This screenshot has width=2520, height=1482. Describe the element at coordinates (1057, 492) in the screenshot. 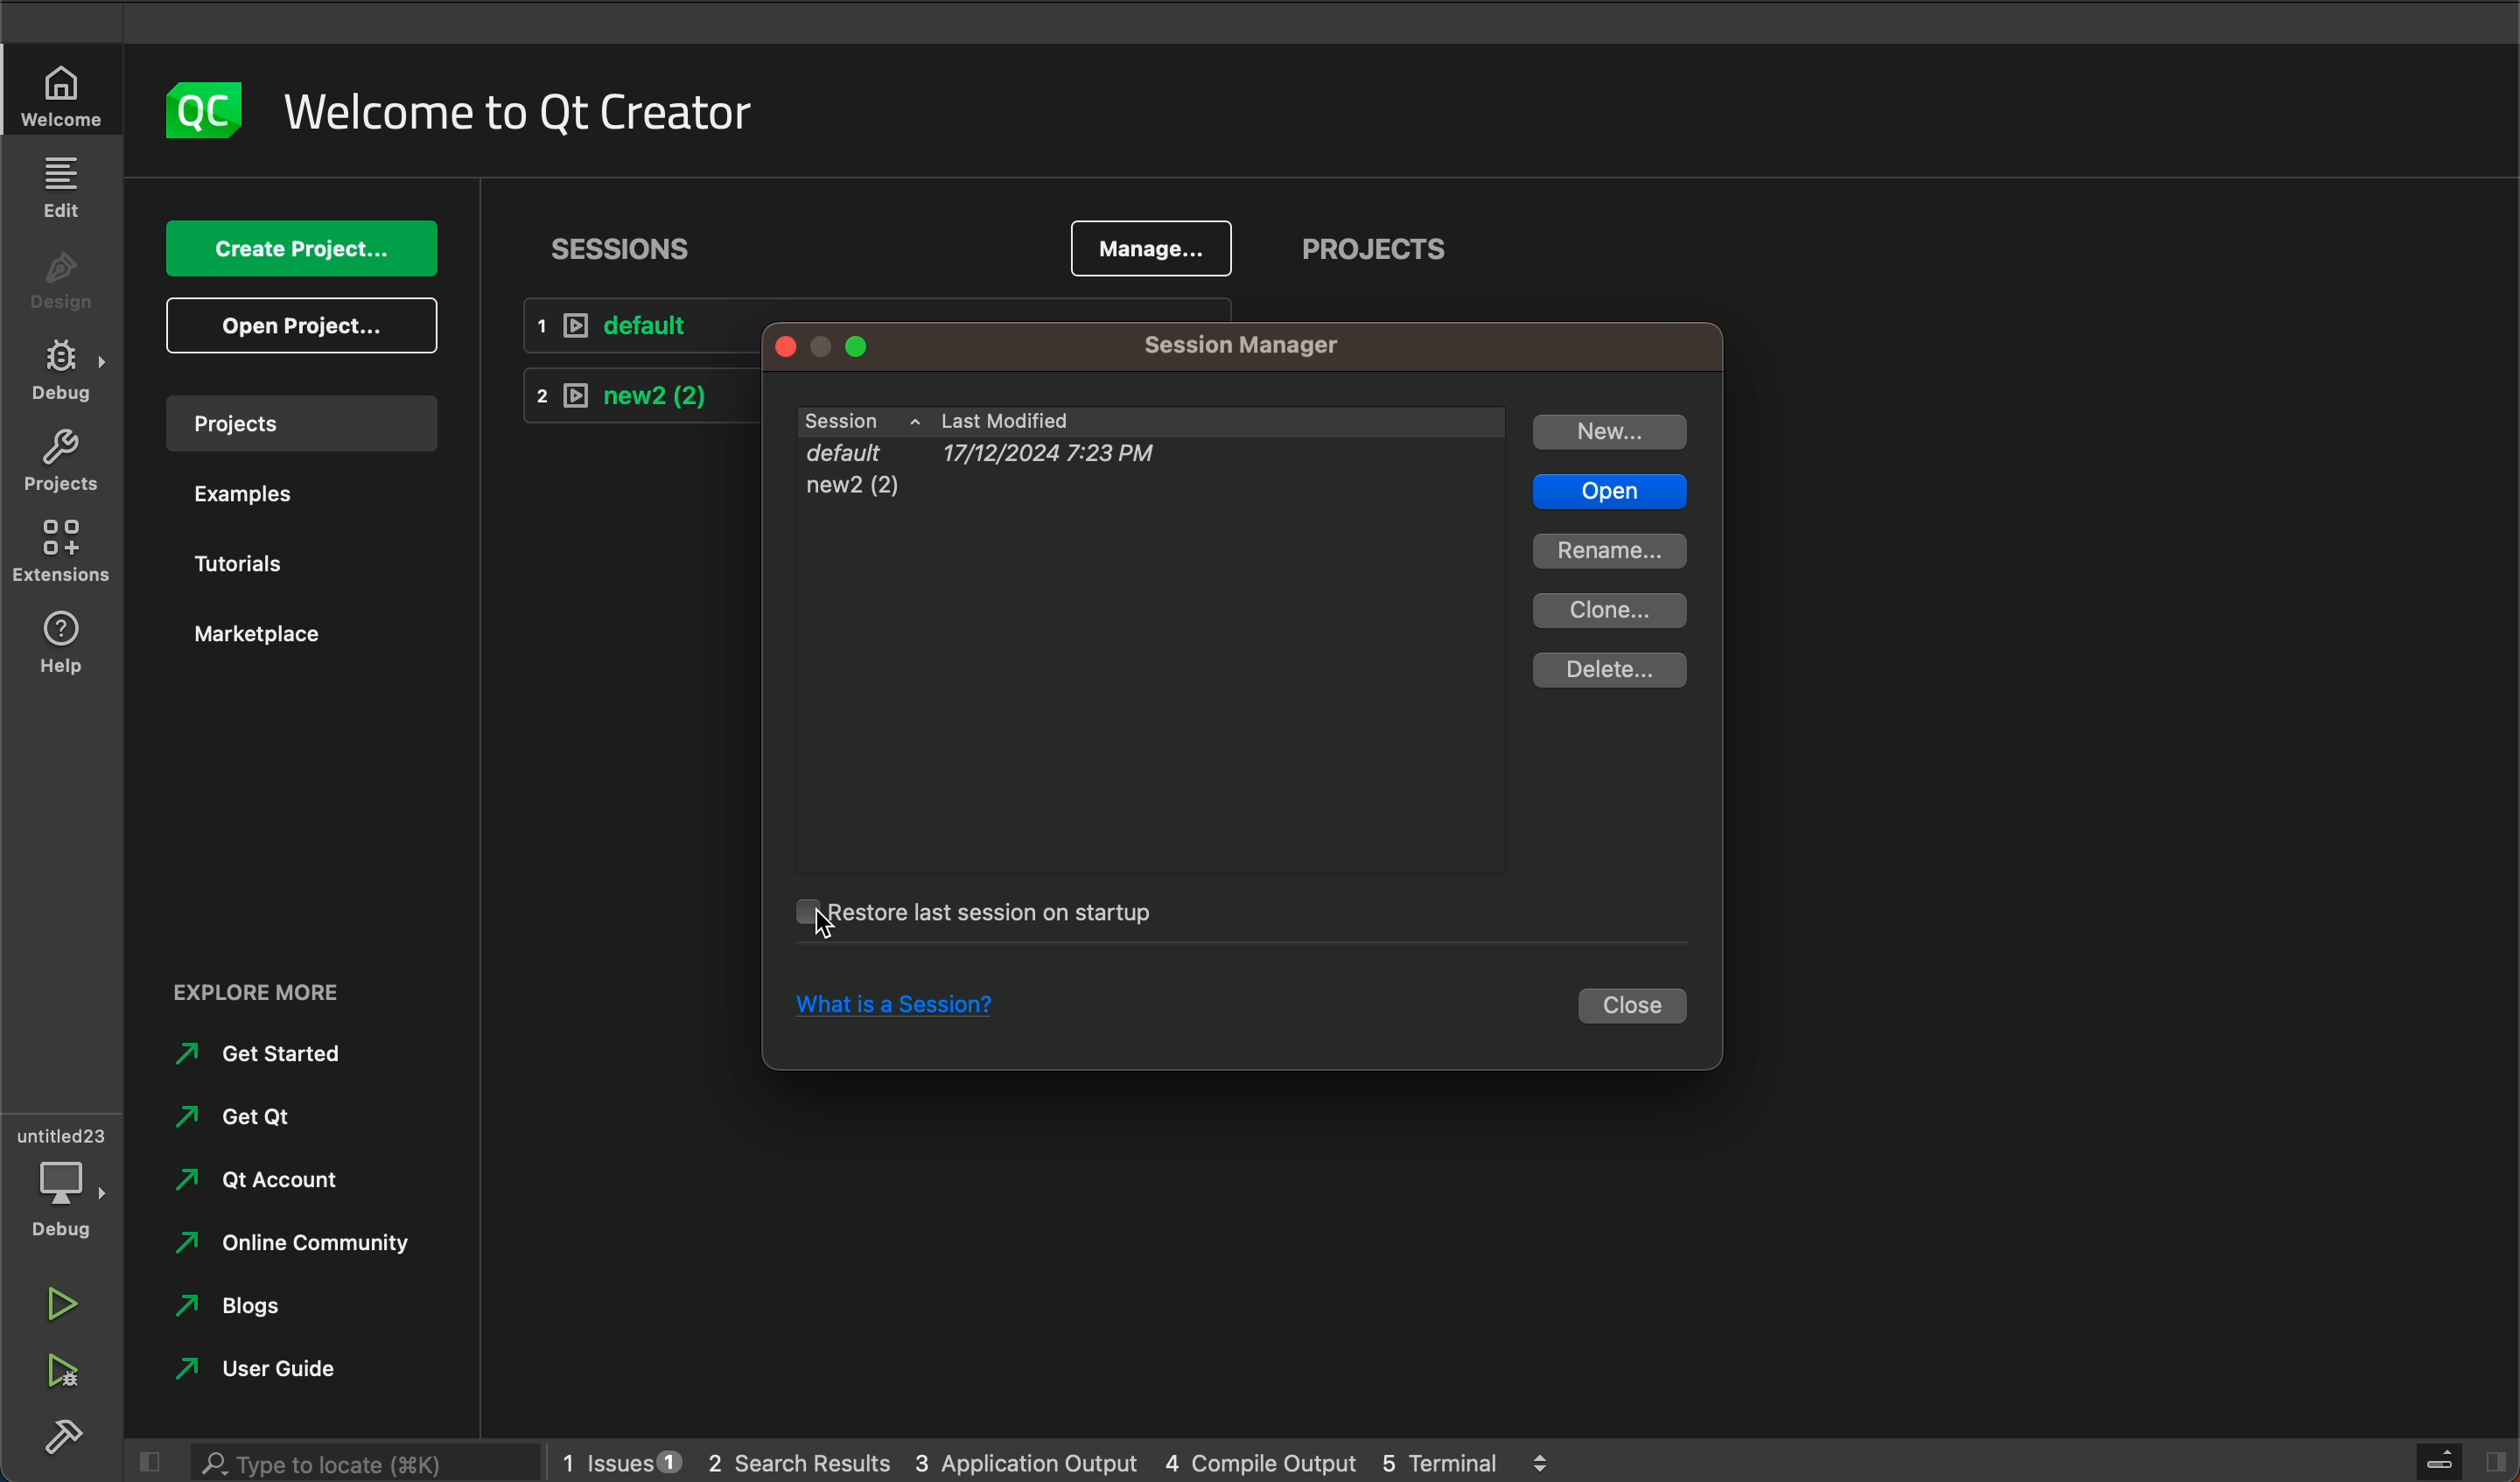

I see `new2` at that location.